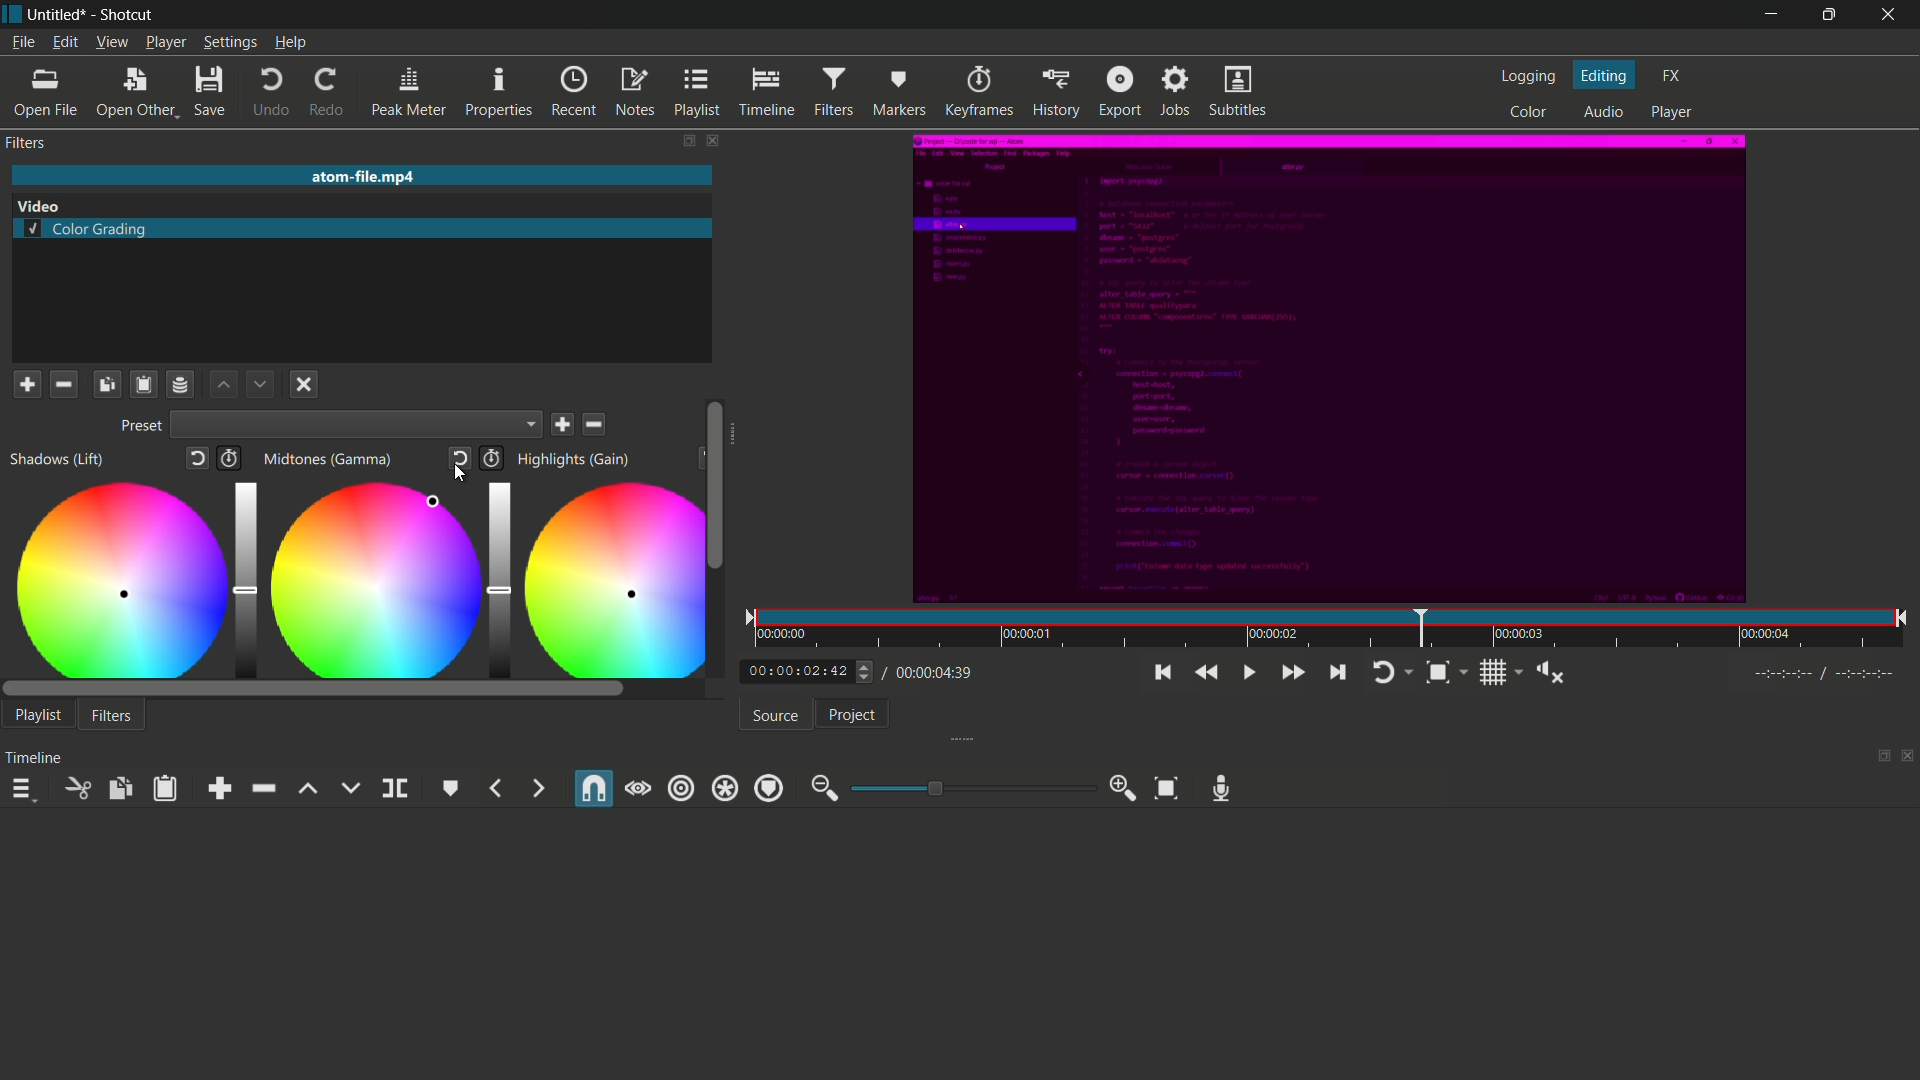  Describe the element at coordinates (776, 716) in the screenshot. I see `source` at that location.